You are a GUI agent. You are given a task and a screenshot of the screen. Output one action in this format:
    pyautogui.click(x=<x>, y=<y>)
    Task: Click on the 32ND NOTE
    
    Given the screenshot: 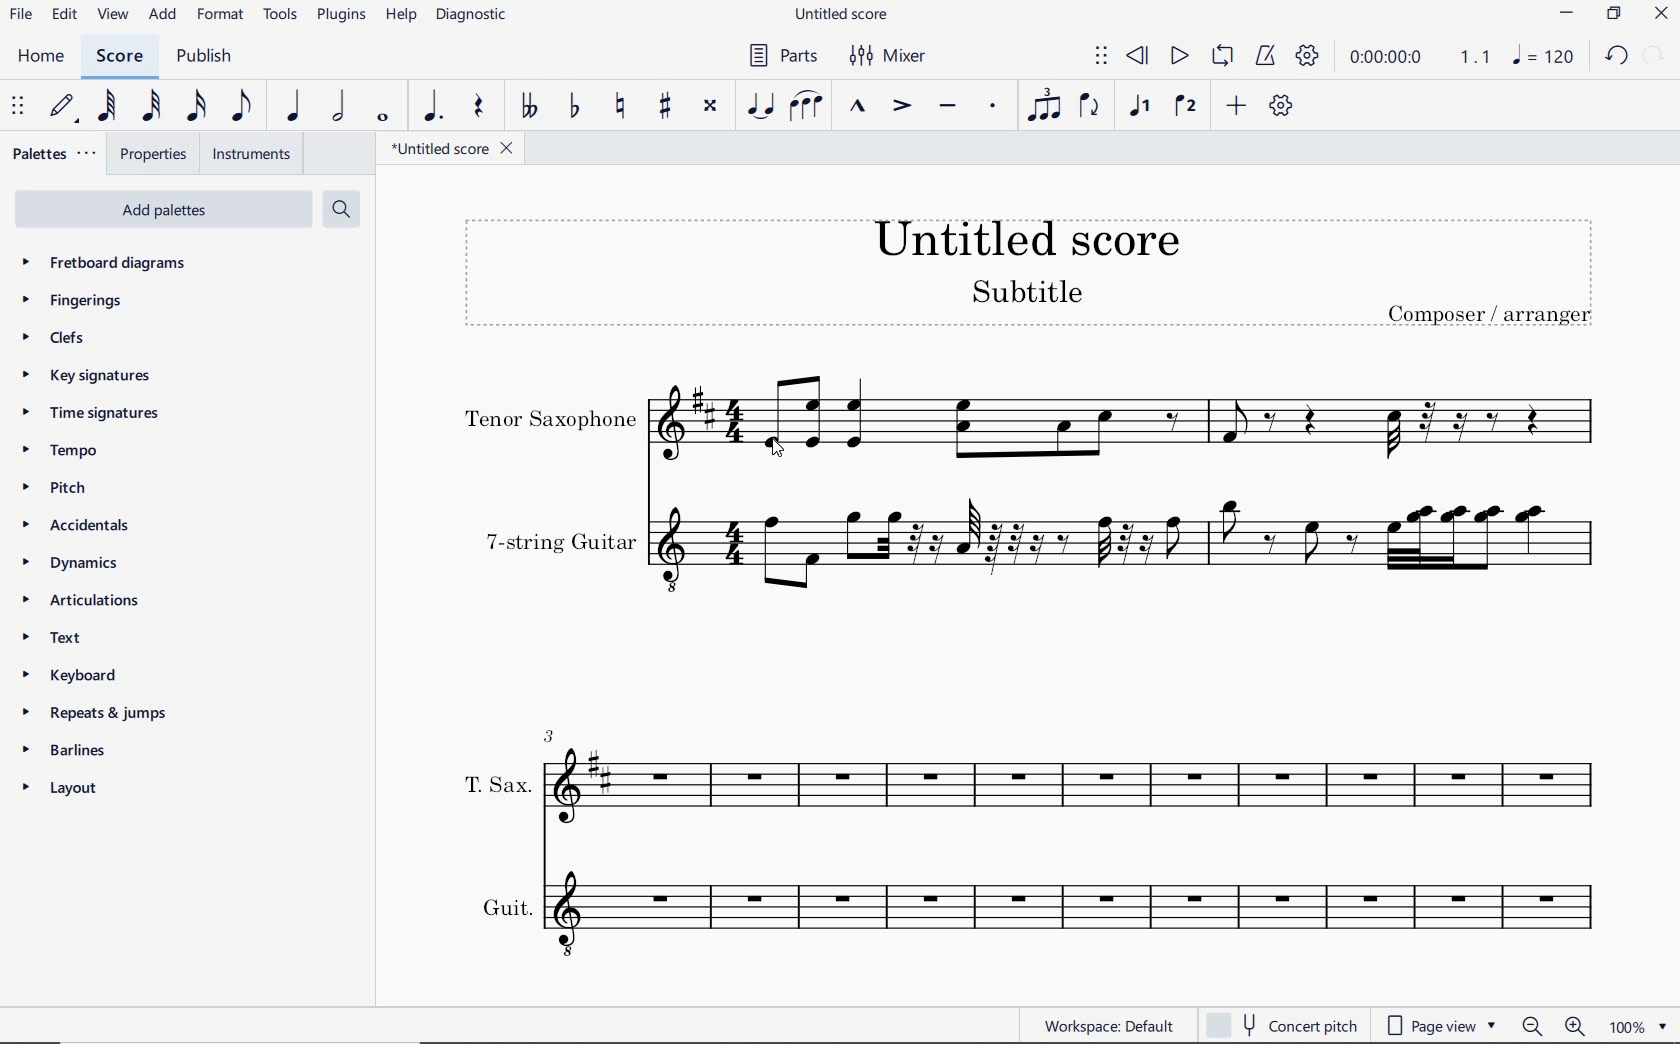 What is the action you would take?
    pyautogui.click(x=150, y=106)
    